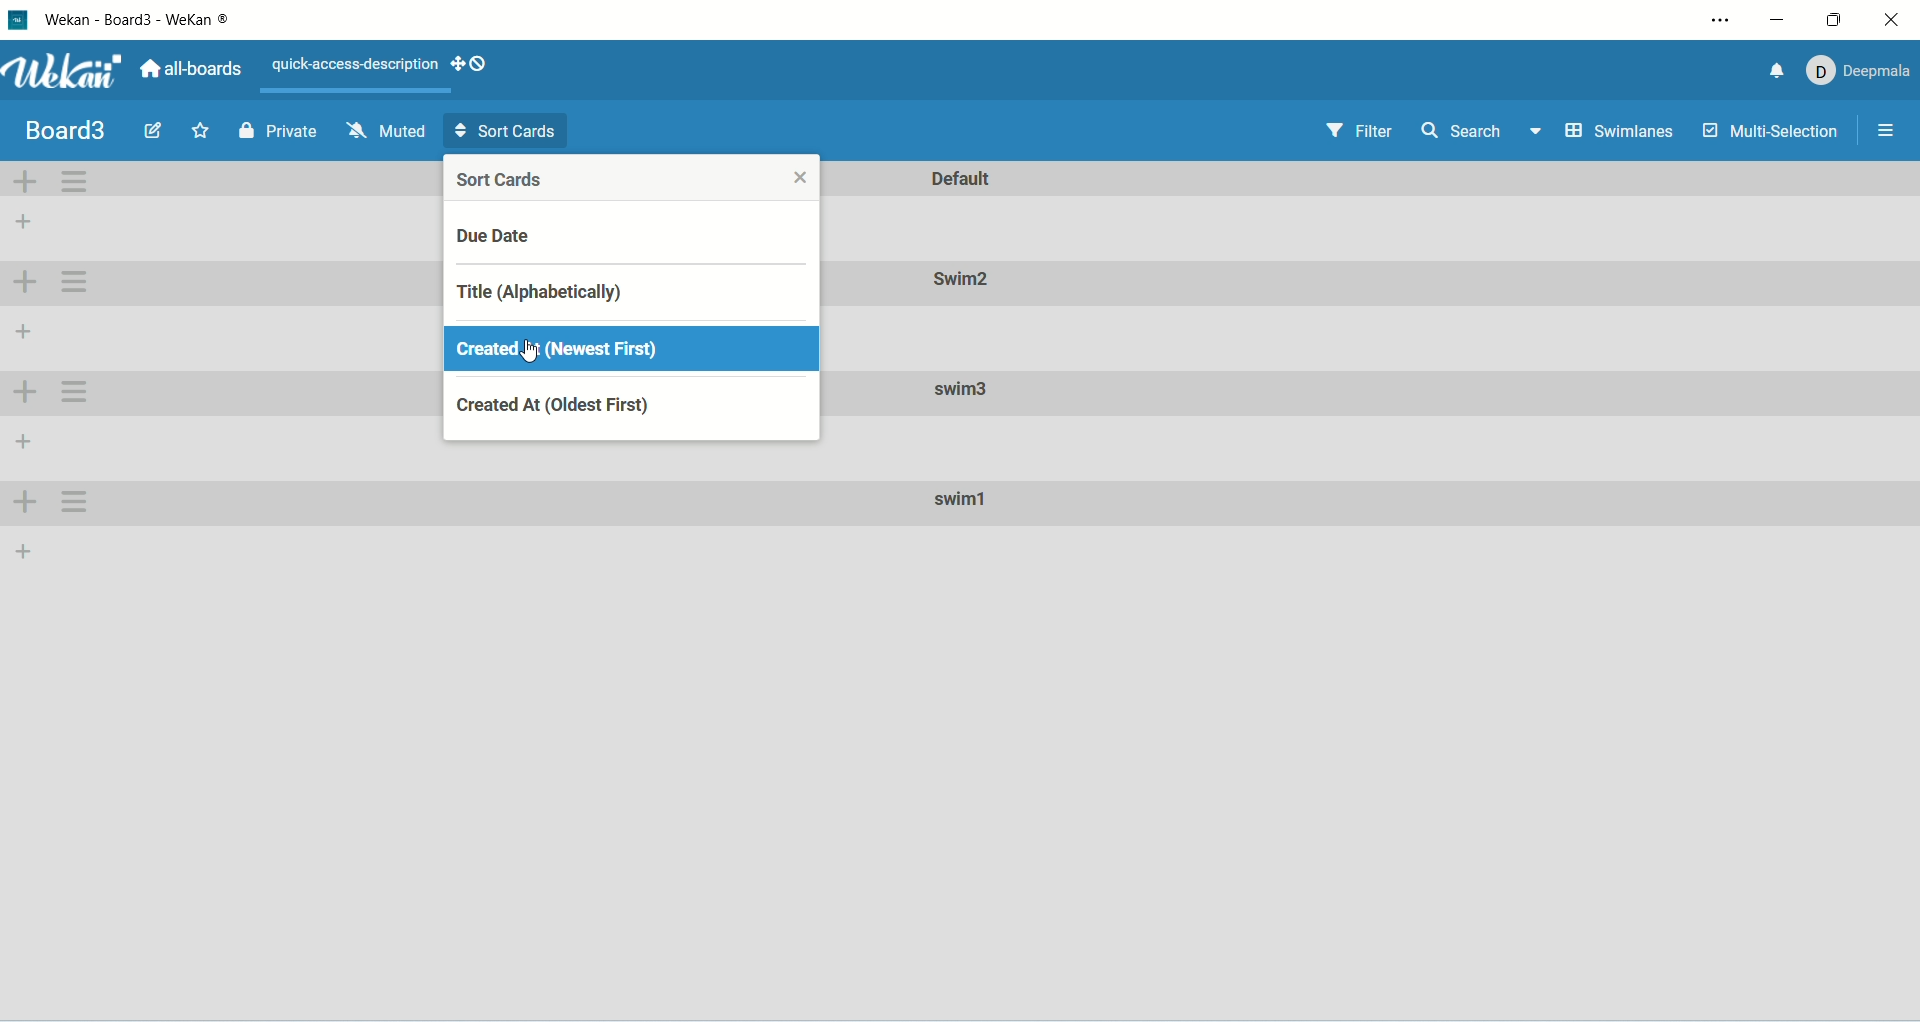 This screenshot has width=1920, height=1022. What do you see at coordinates (63, 74) in the screenshot?
I see `wekan` at bounding box center [63, 74].